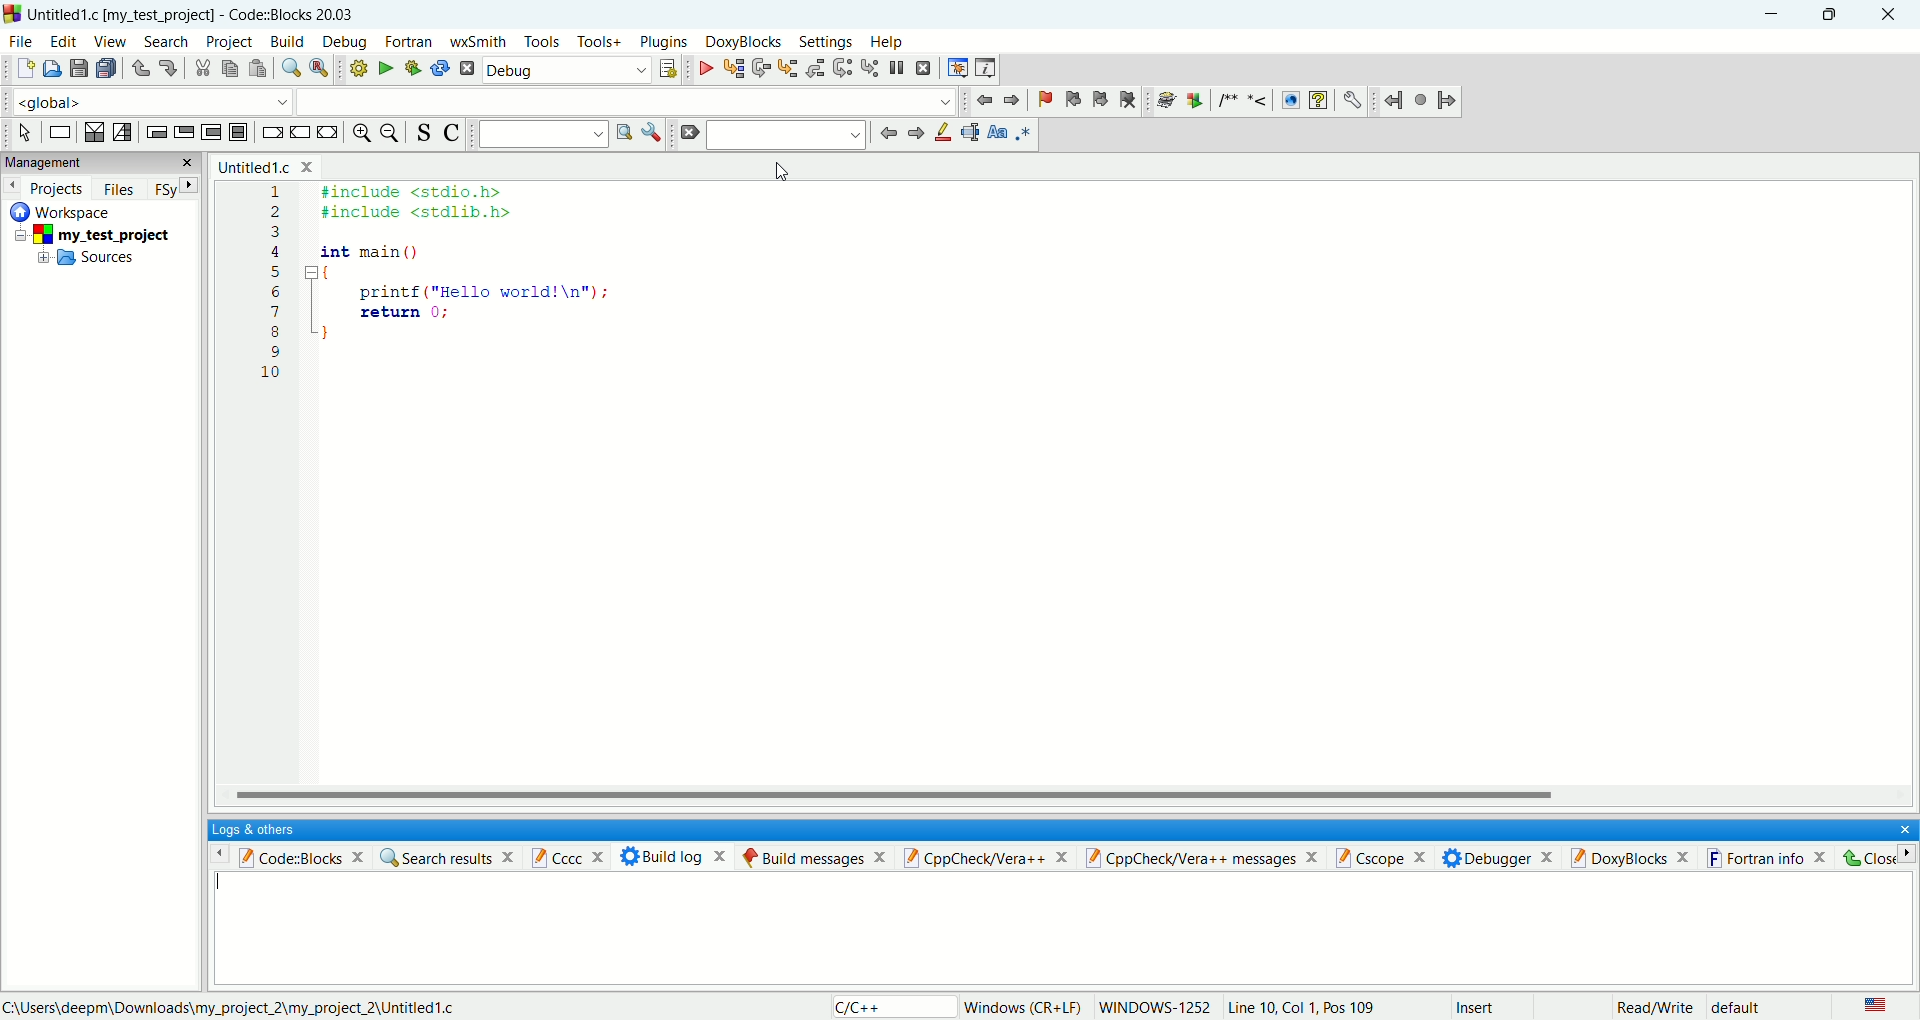  What do you see at coordinates (1898, 827) in the screenshot?
I see `close` at bounding box center [1898, 827].